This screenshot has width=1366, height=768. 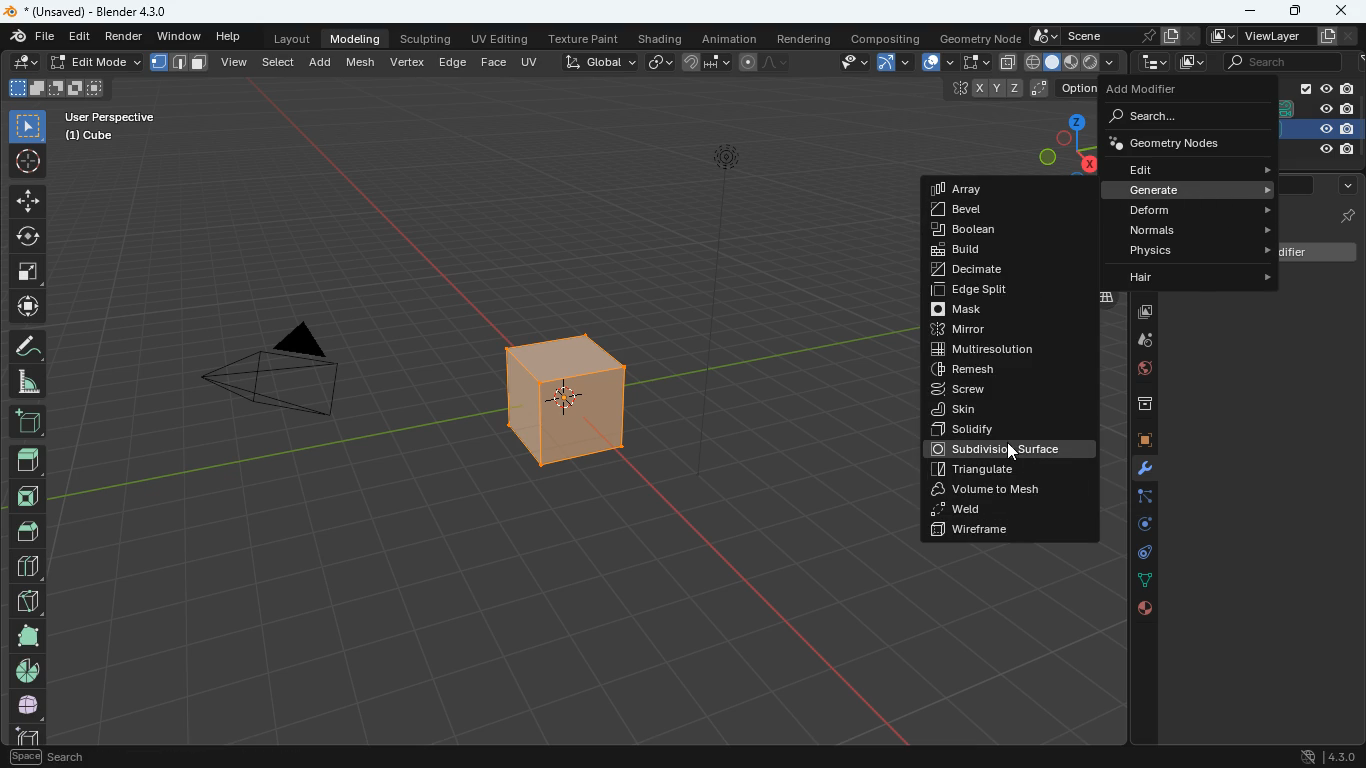 I want to click on help, so click(x=227, y=37).